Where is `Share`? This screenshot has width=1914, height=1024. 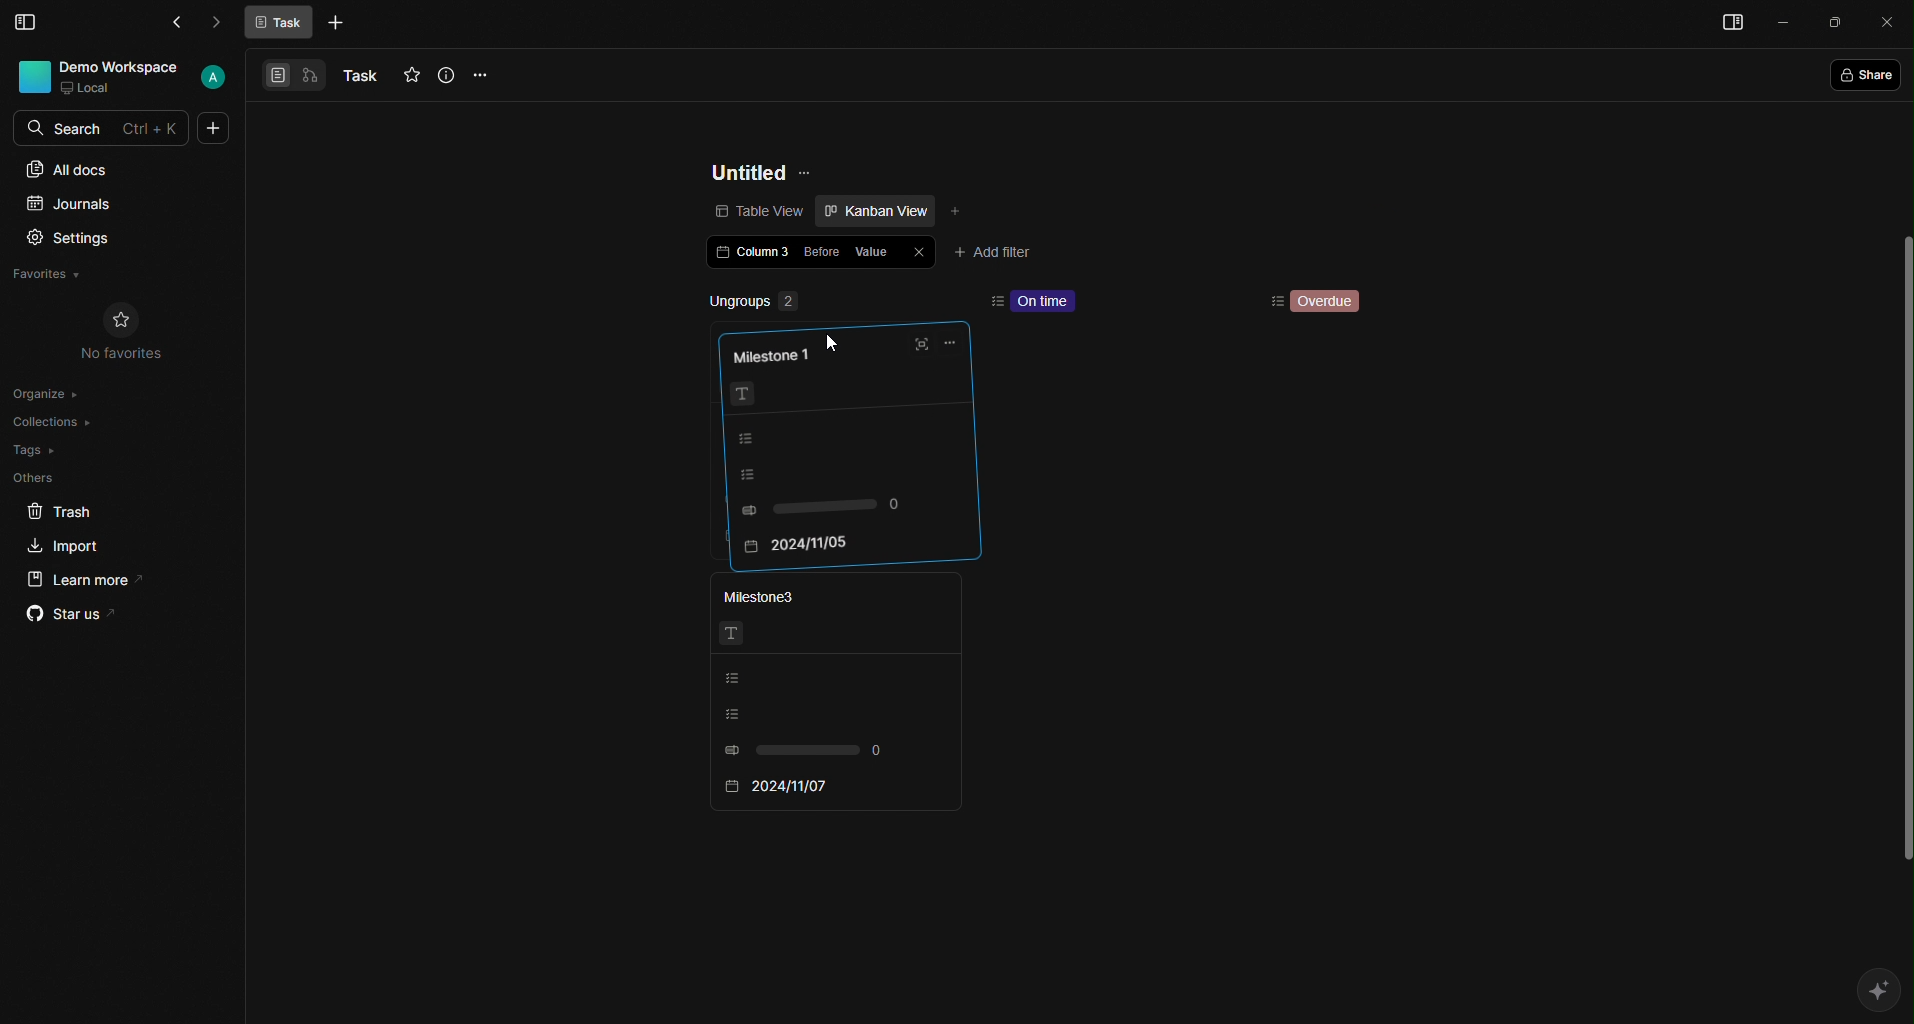 Share is located at coordinates (1867, 75).